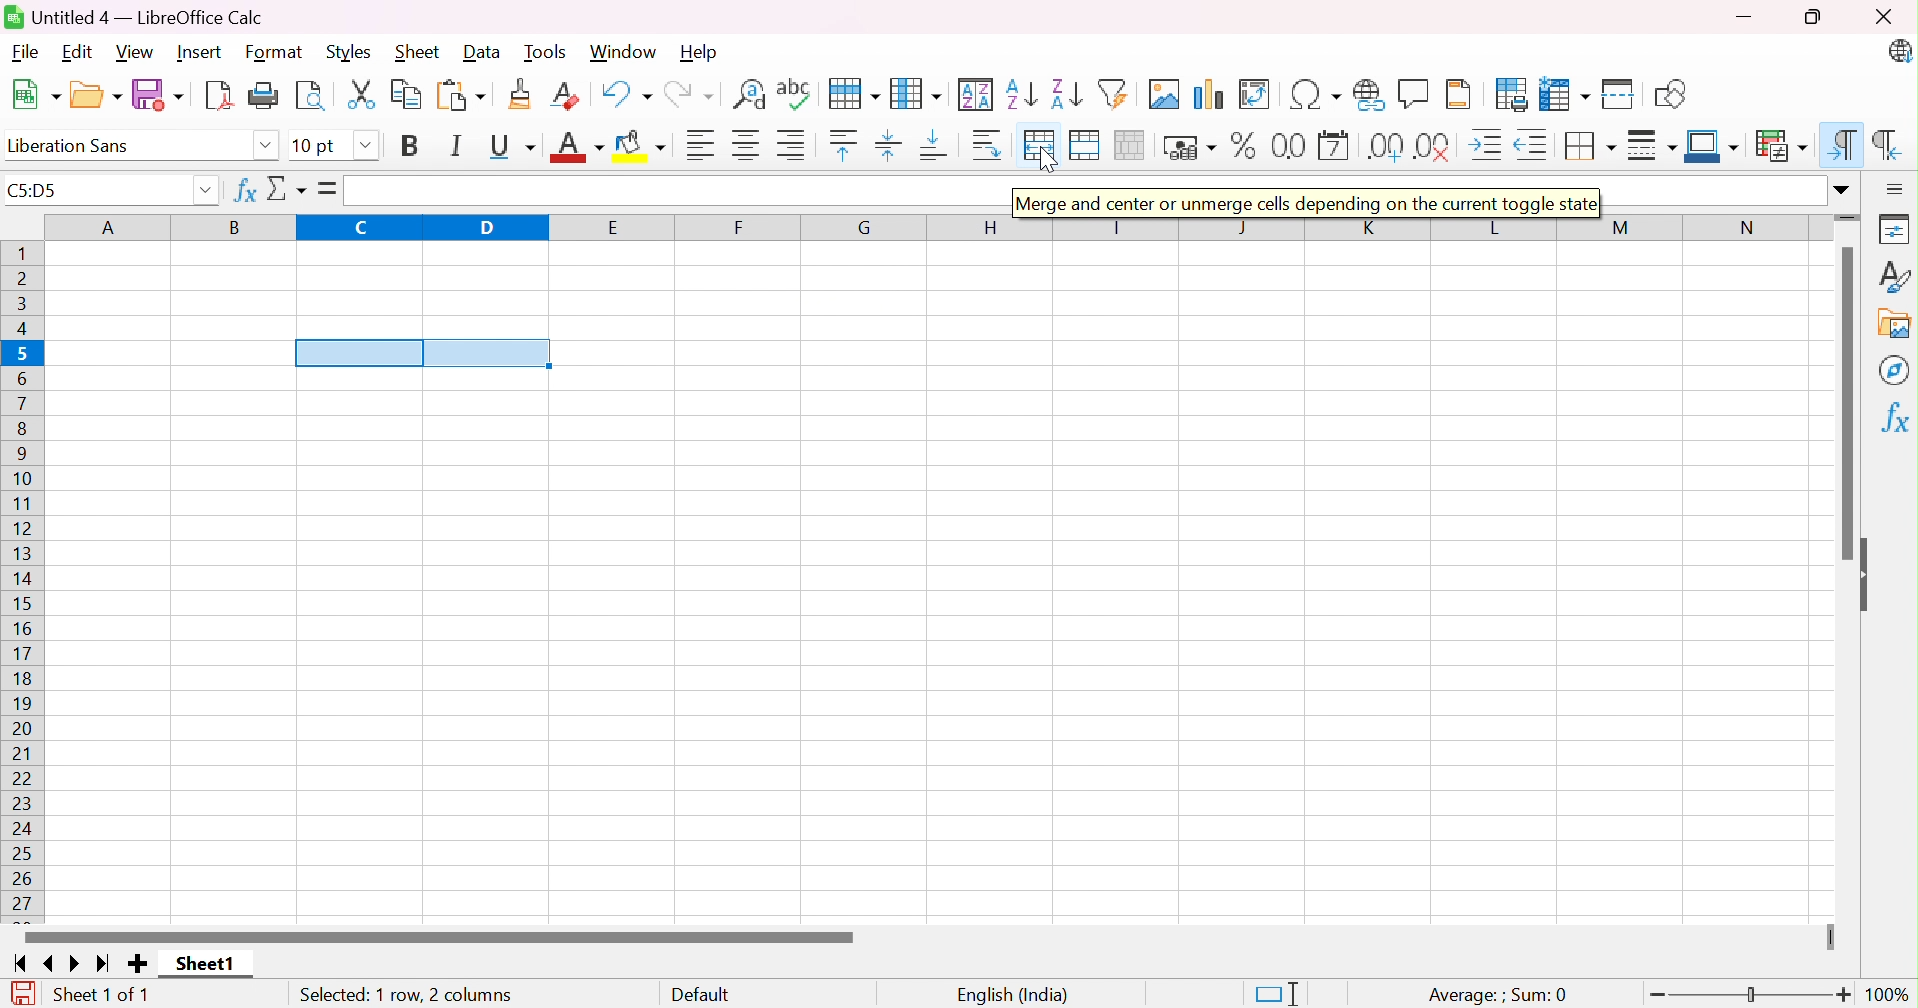 This screenshot has height=1008, width=1918. Describe the element at coordinates (1275, 991) in the screenshot. I see `Standard Selection. Click to change selection mode.` at that location.